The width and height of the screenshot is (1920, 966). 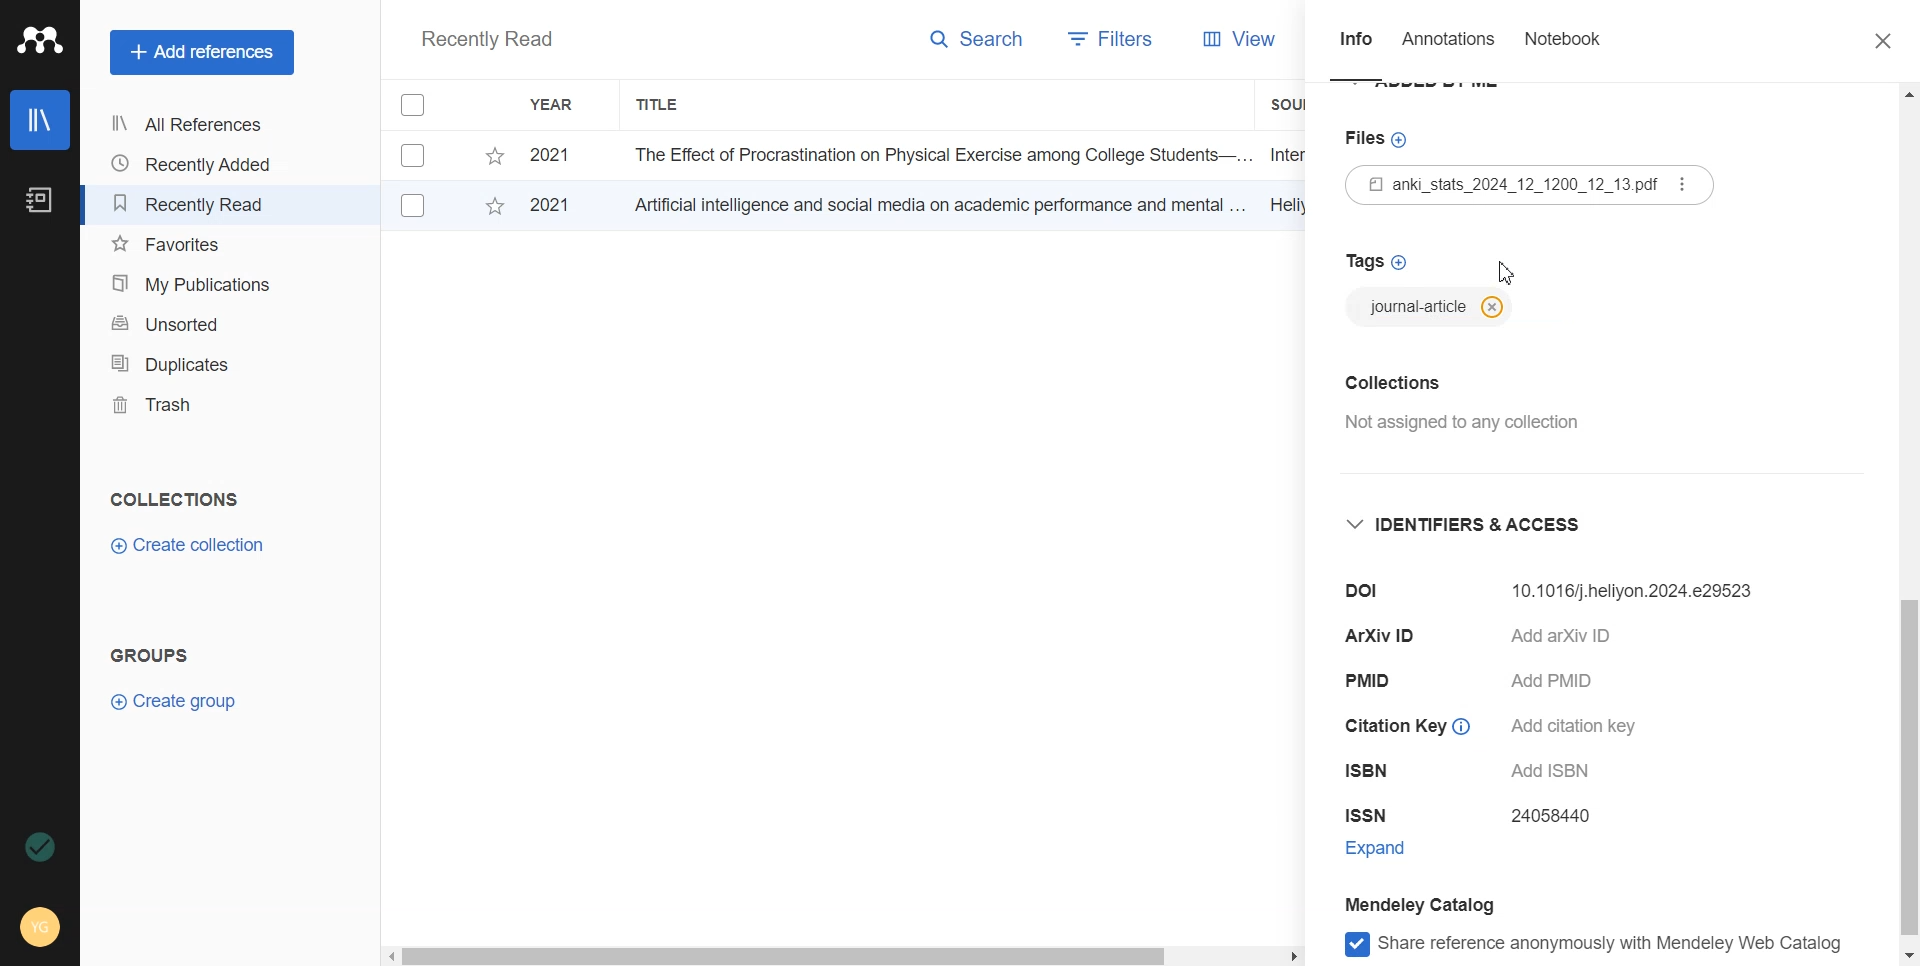 I want to click on Starred, so click(x=494, y=156).